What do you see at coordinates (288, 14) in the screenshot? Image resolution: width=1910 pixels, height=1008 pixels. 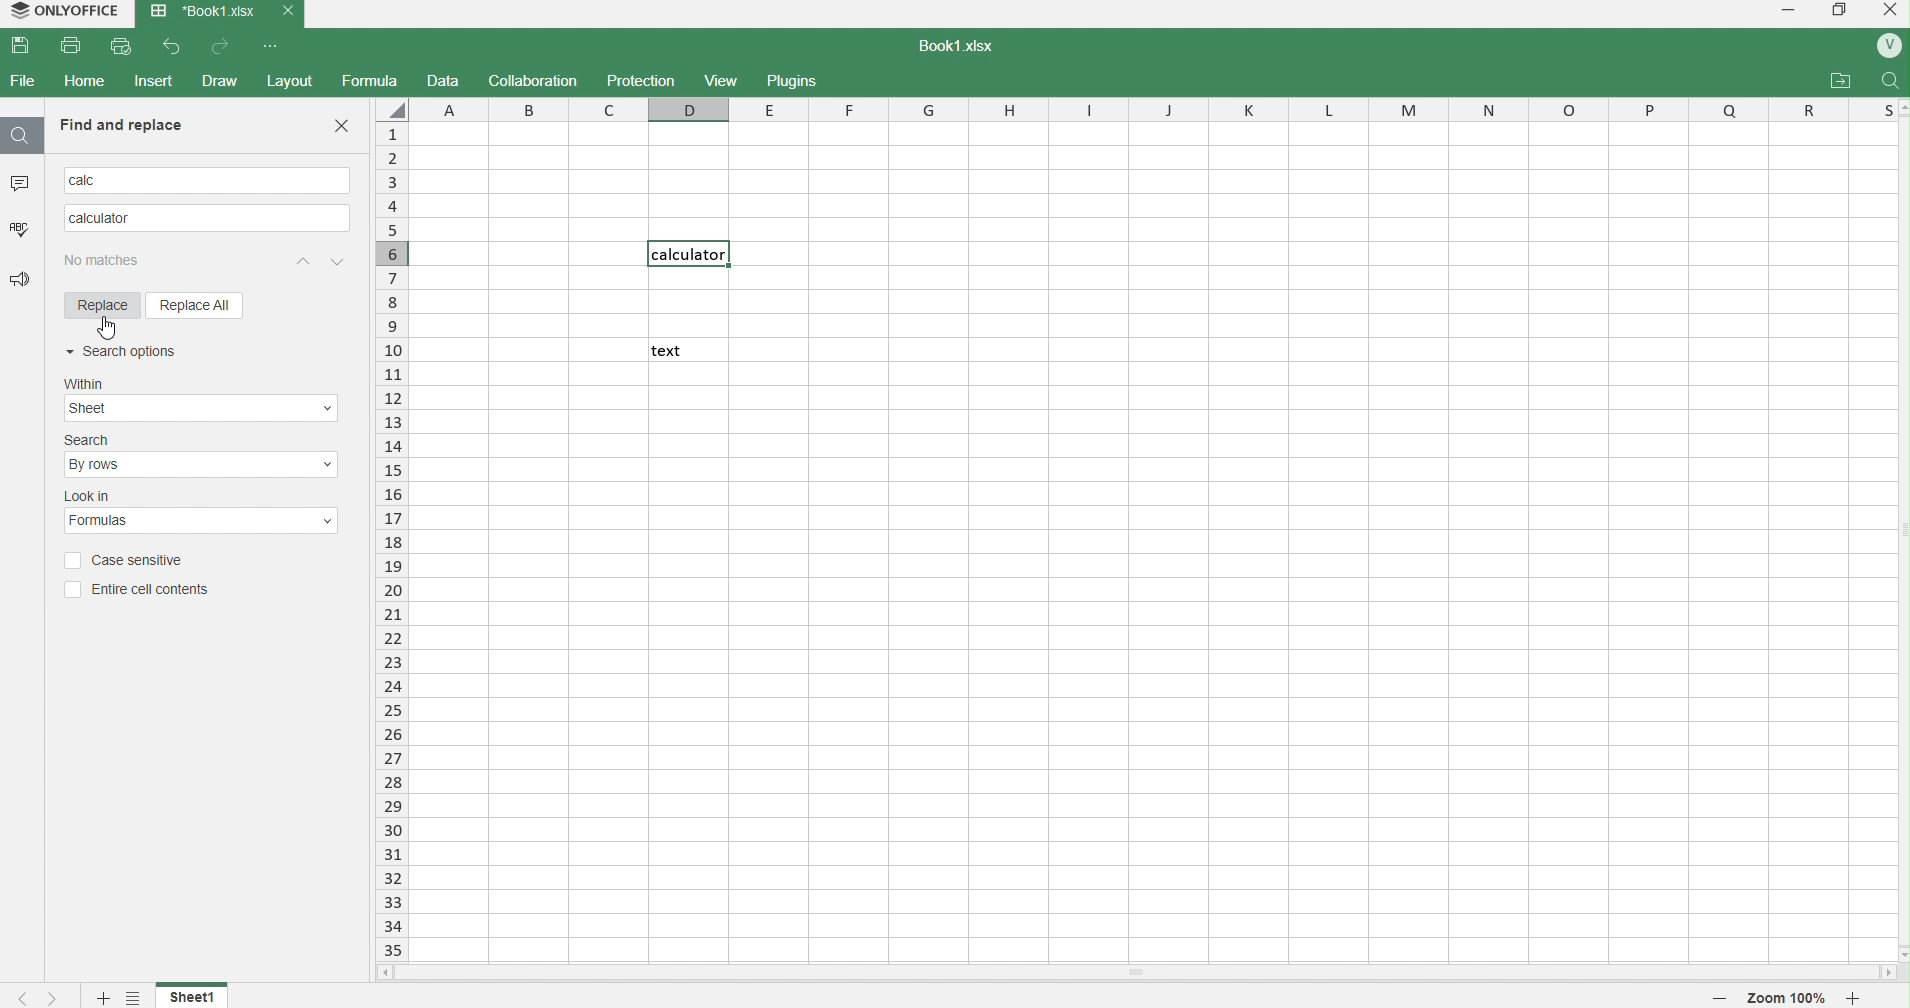 I see `close tab` at bounding box center [288, 14].